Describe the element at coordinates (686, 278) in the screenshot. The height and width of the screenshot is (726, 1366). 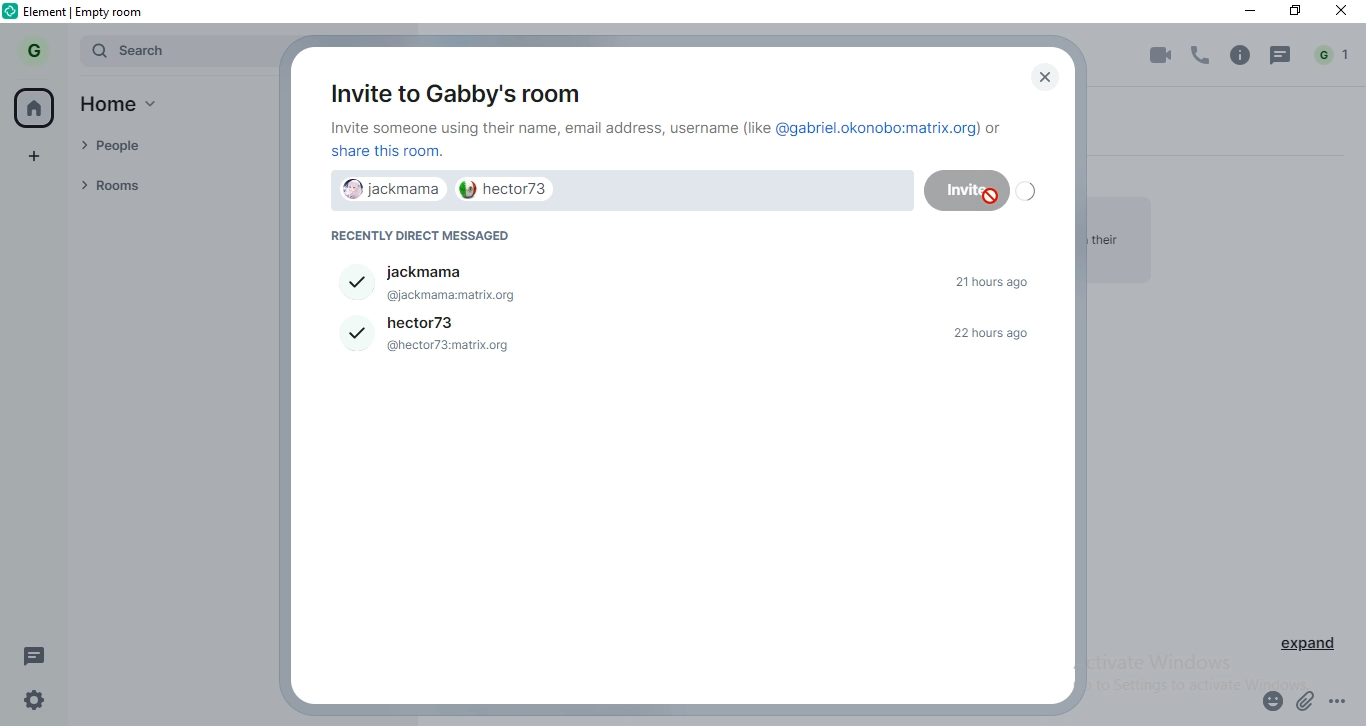
I see `jackmama` at that location.